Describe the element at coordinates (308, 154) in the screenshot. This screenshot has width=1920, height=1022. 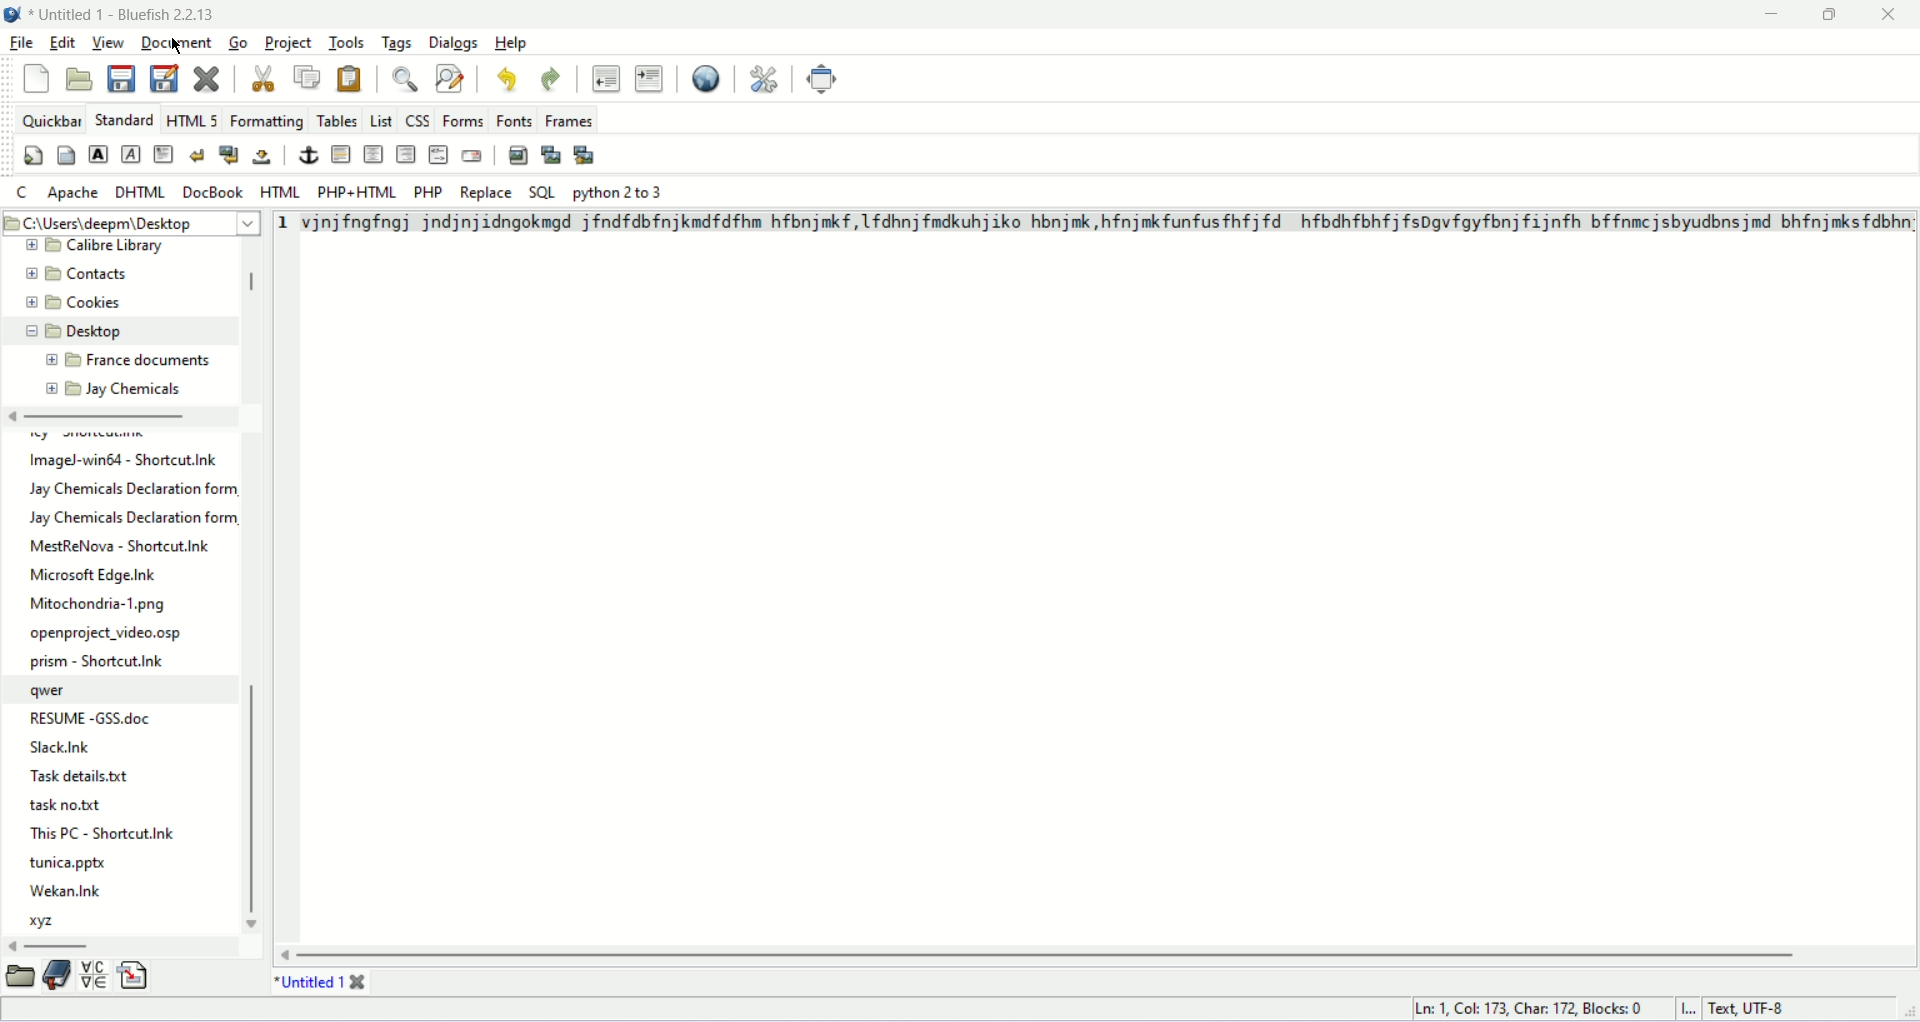
I see `anchor` at that location.